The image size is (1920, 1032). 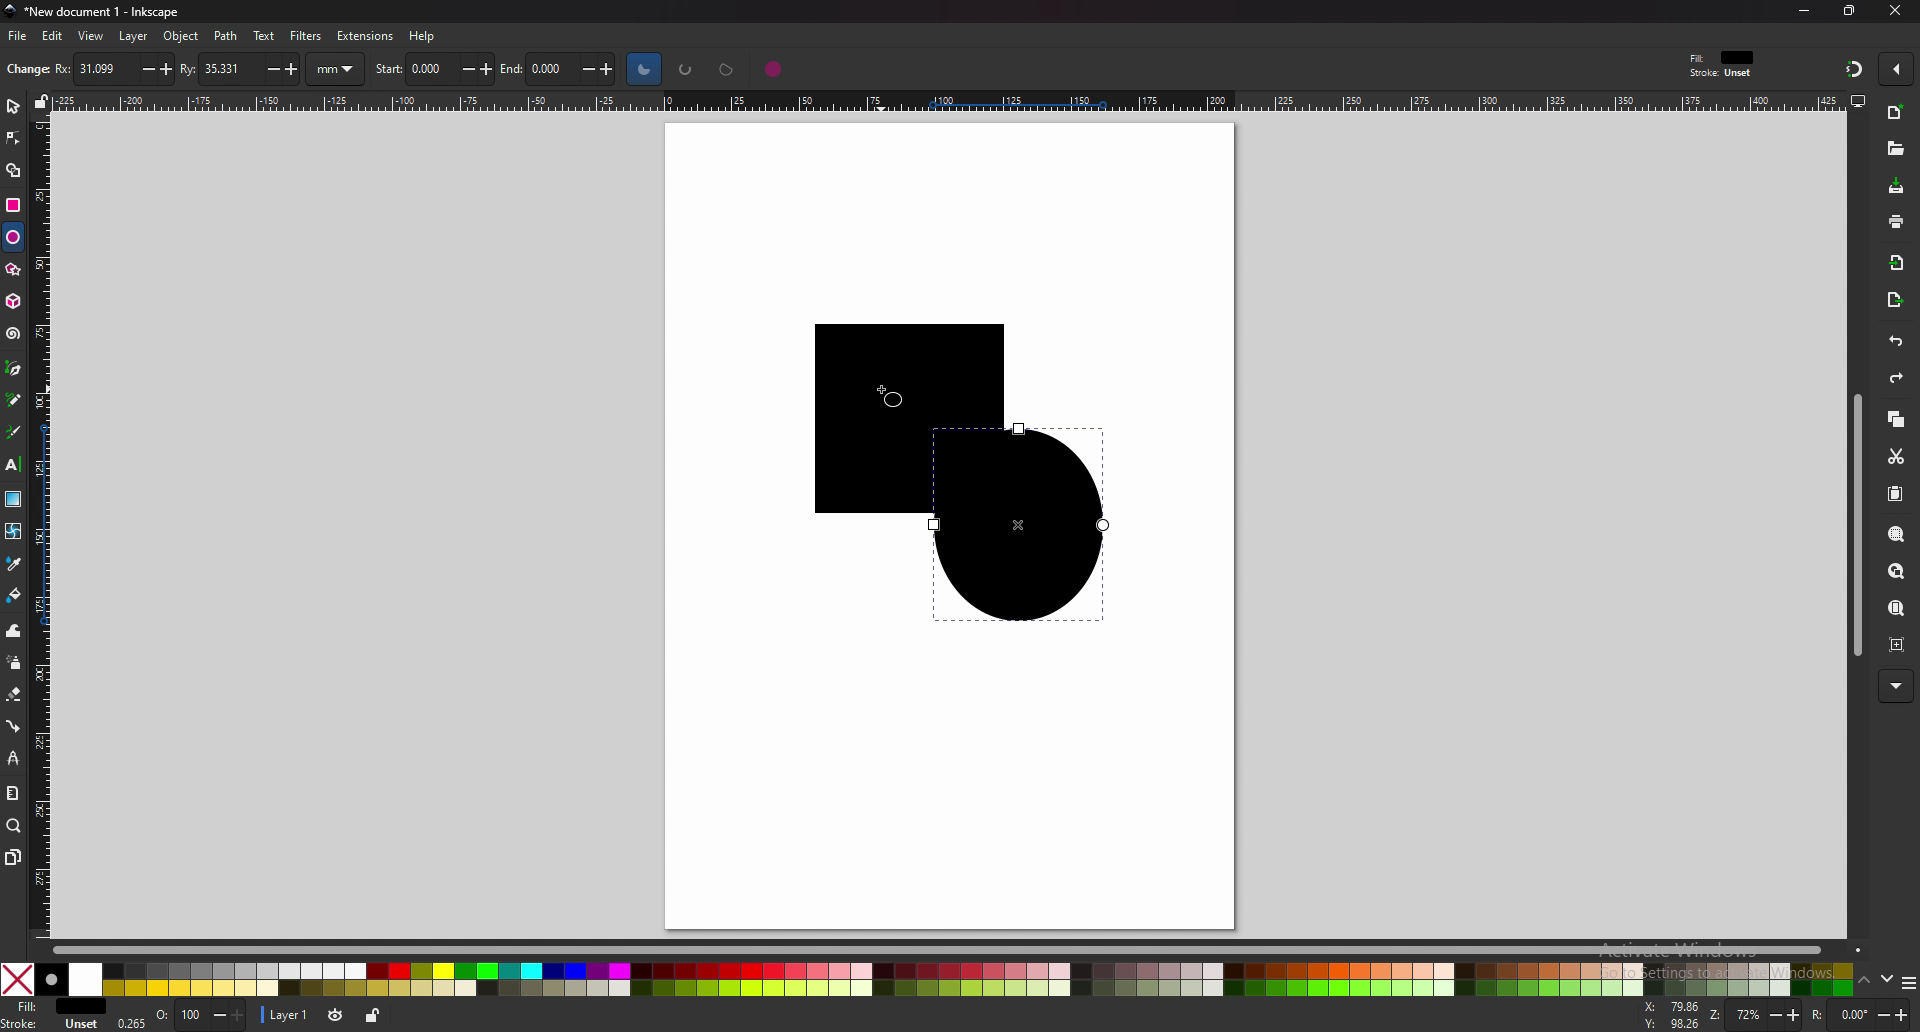 I want to click on stroke, so click(x=53, y=1025).